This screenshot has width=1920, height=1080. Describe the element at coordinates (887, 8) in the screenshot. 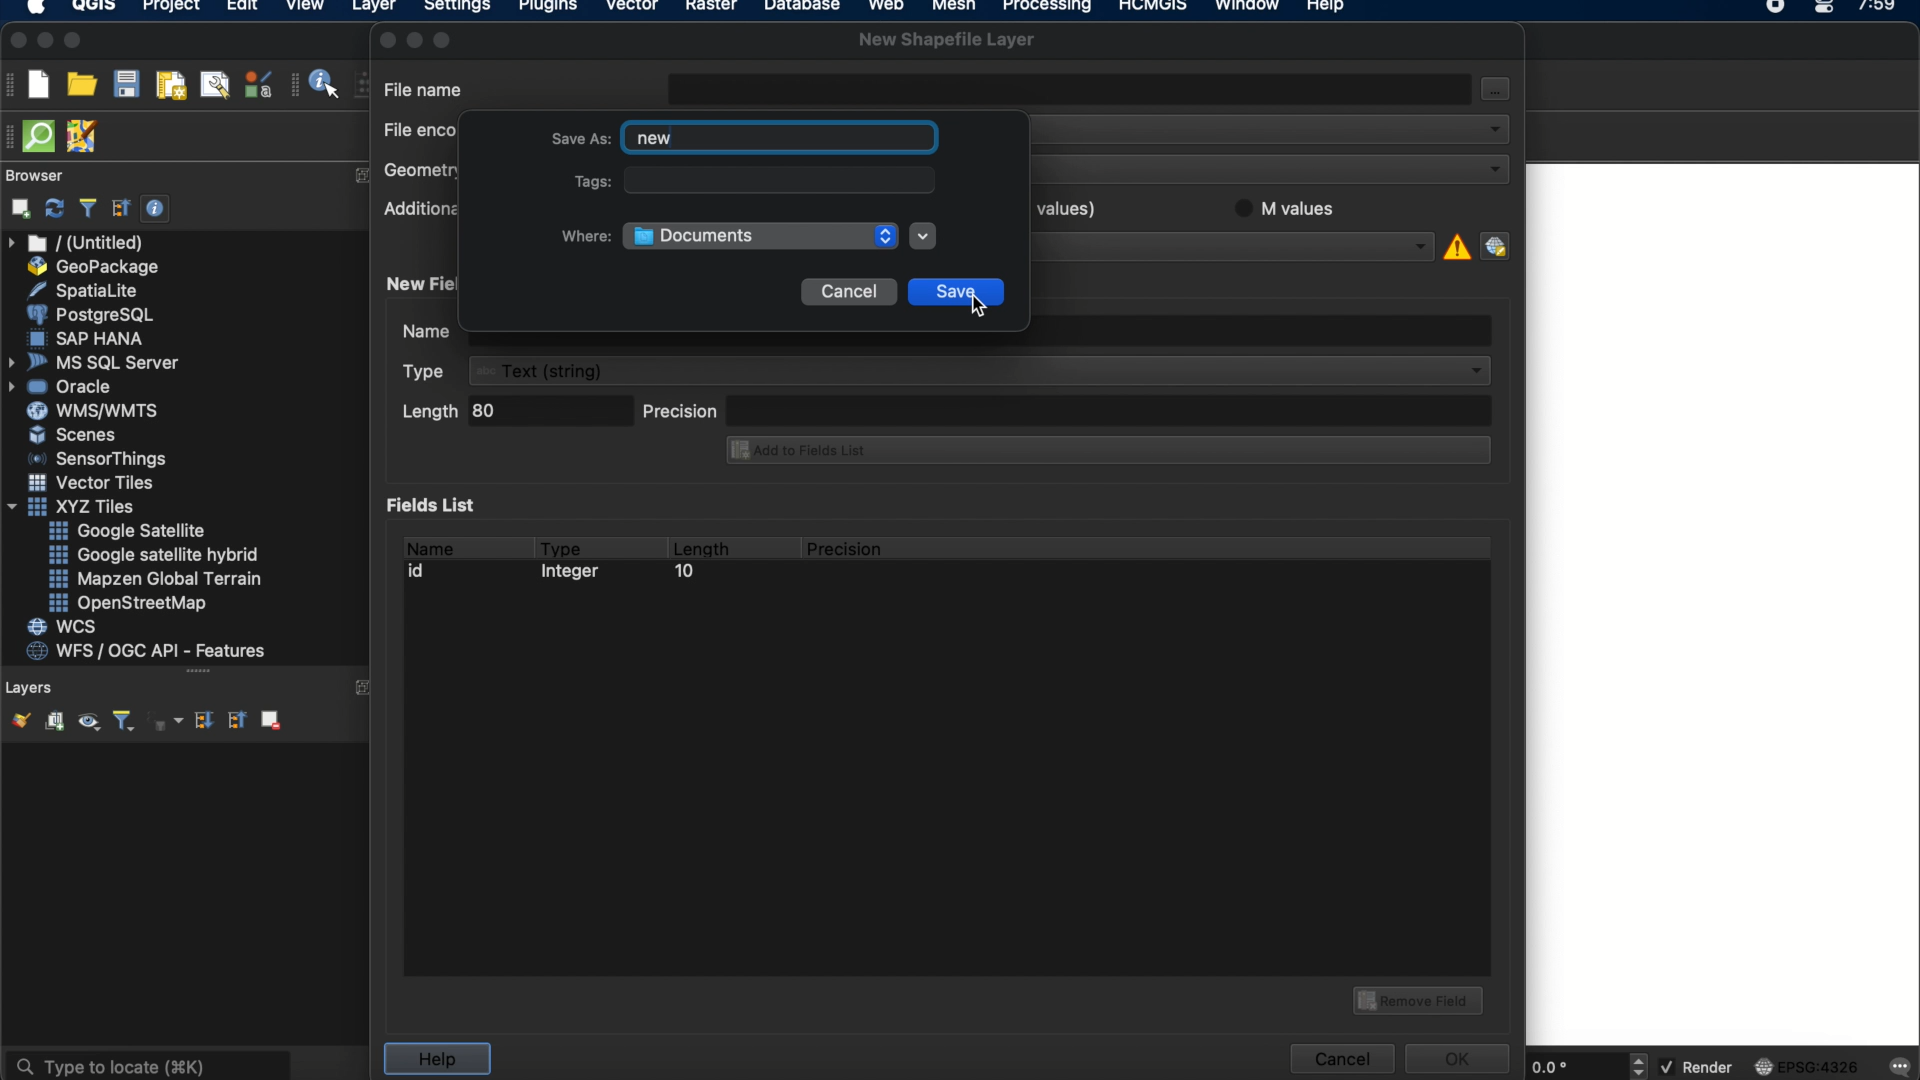

I see `web` at that location.